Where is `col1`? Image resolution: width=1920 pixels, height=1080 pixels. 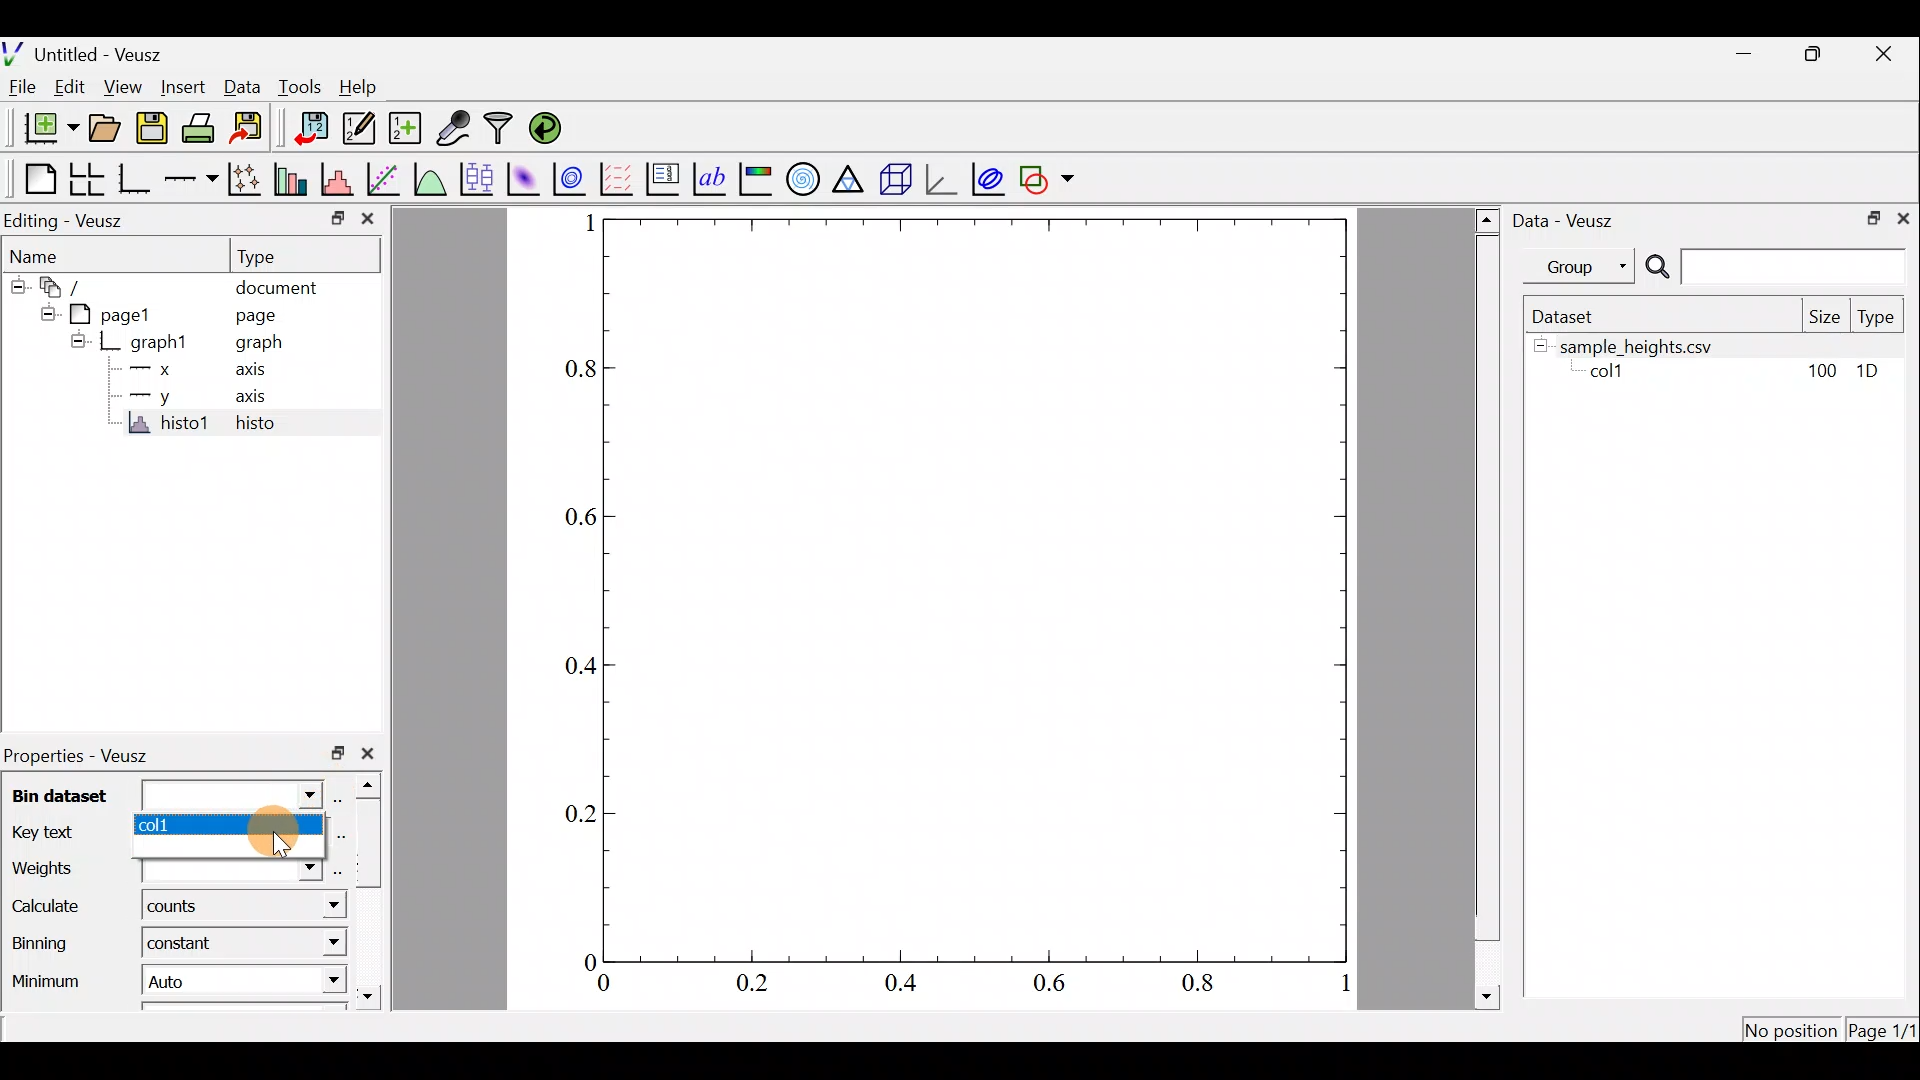 col1 is located at coordinates (214, 822).